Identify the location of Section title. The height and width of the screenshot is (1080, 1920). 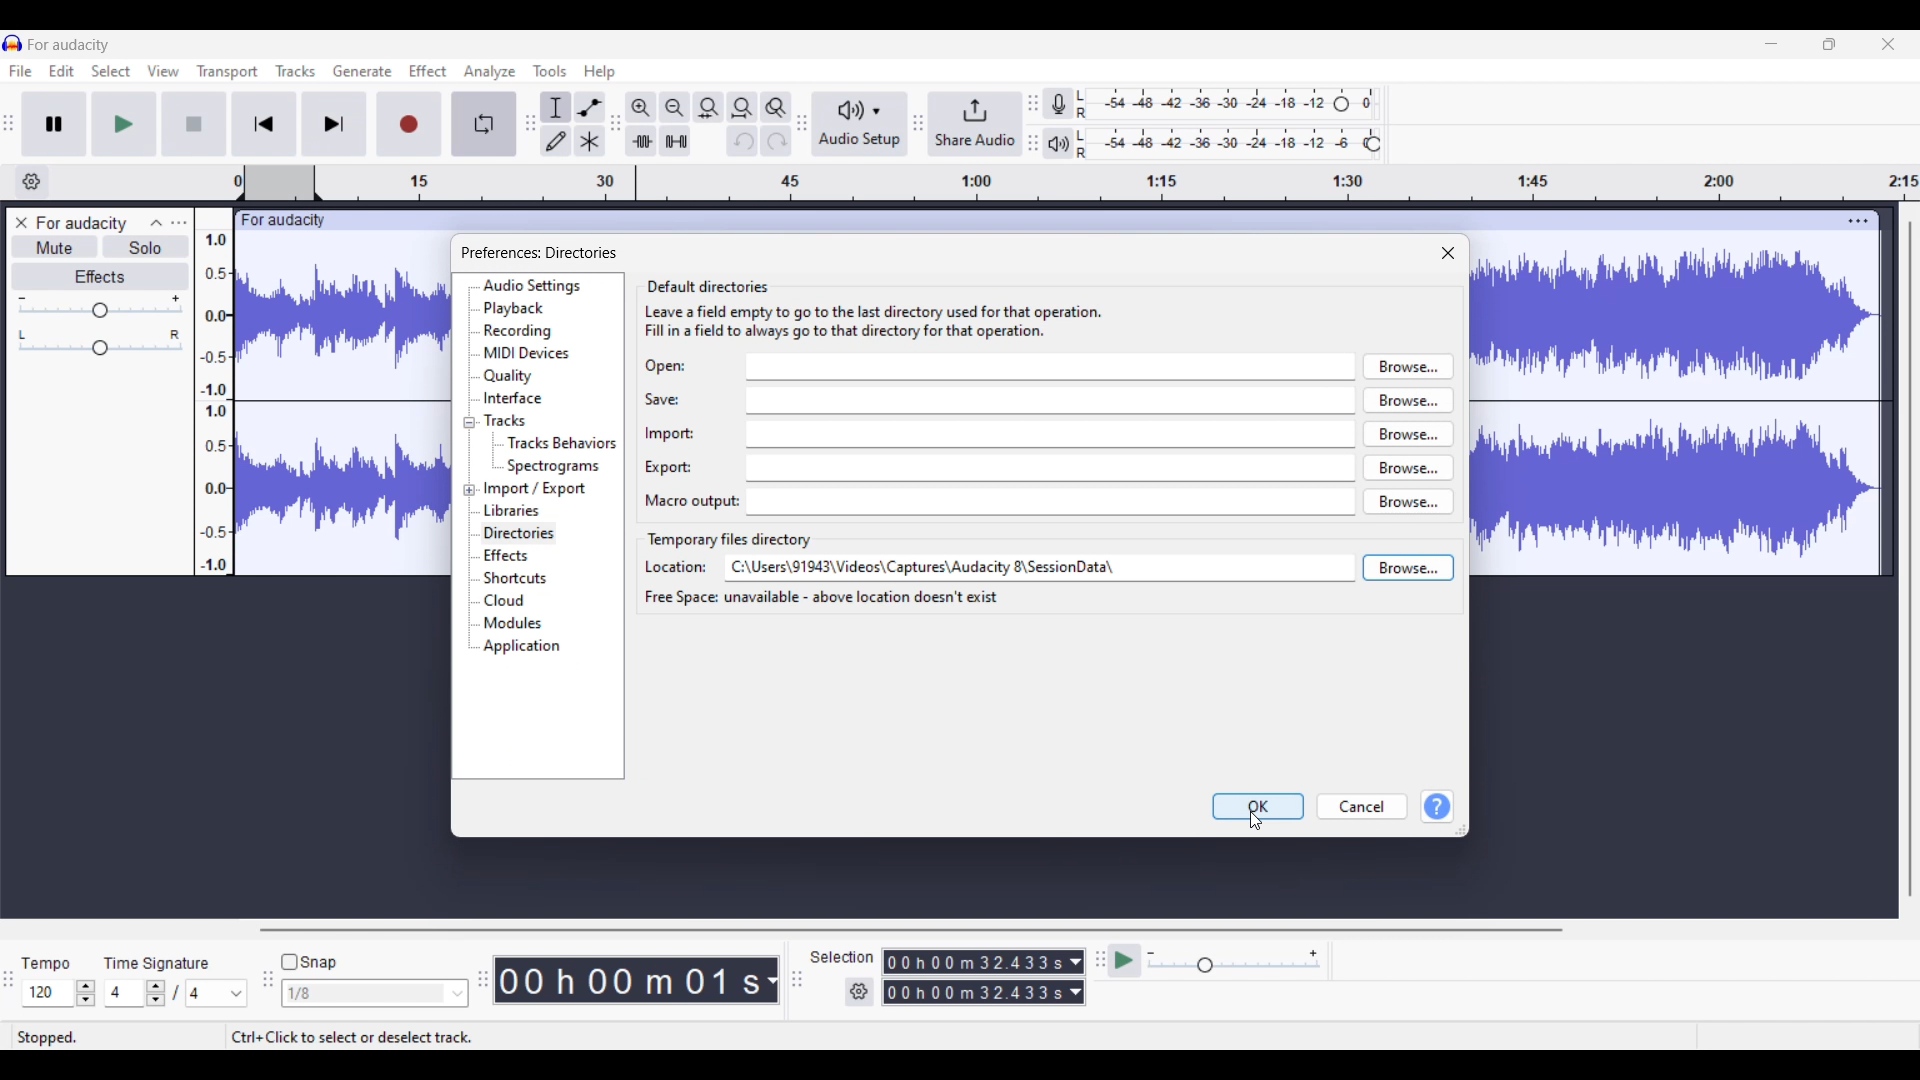
(729, 541).